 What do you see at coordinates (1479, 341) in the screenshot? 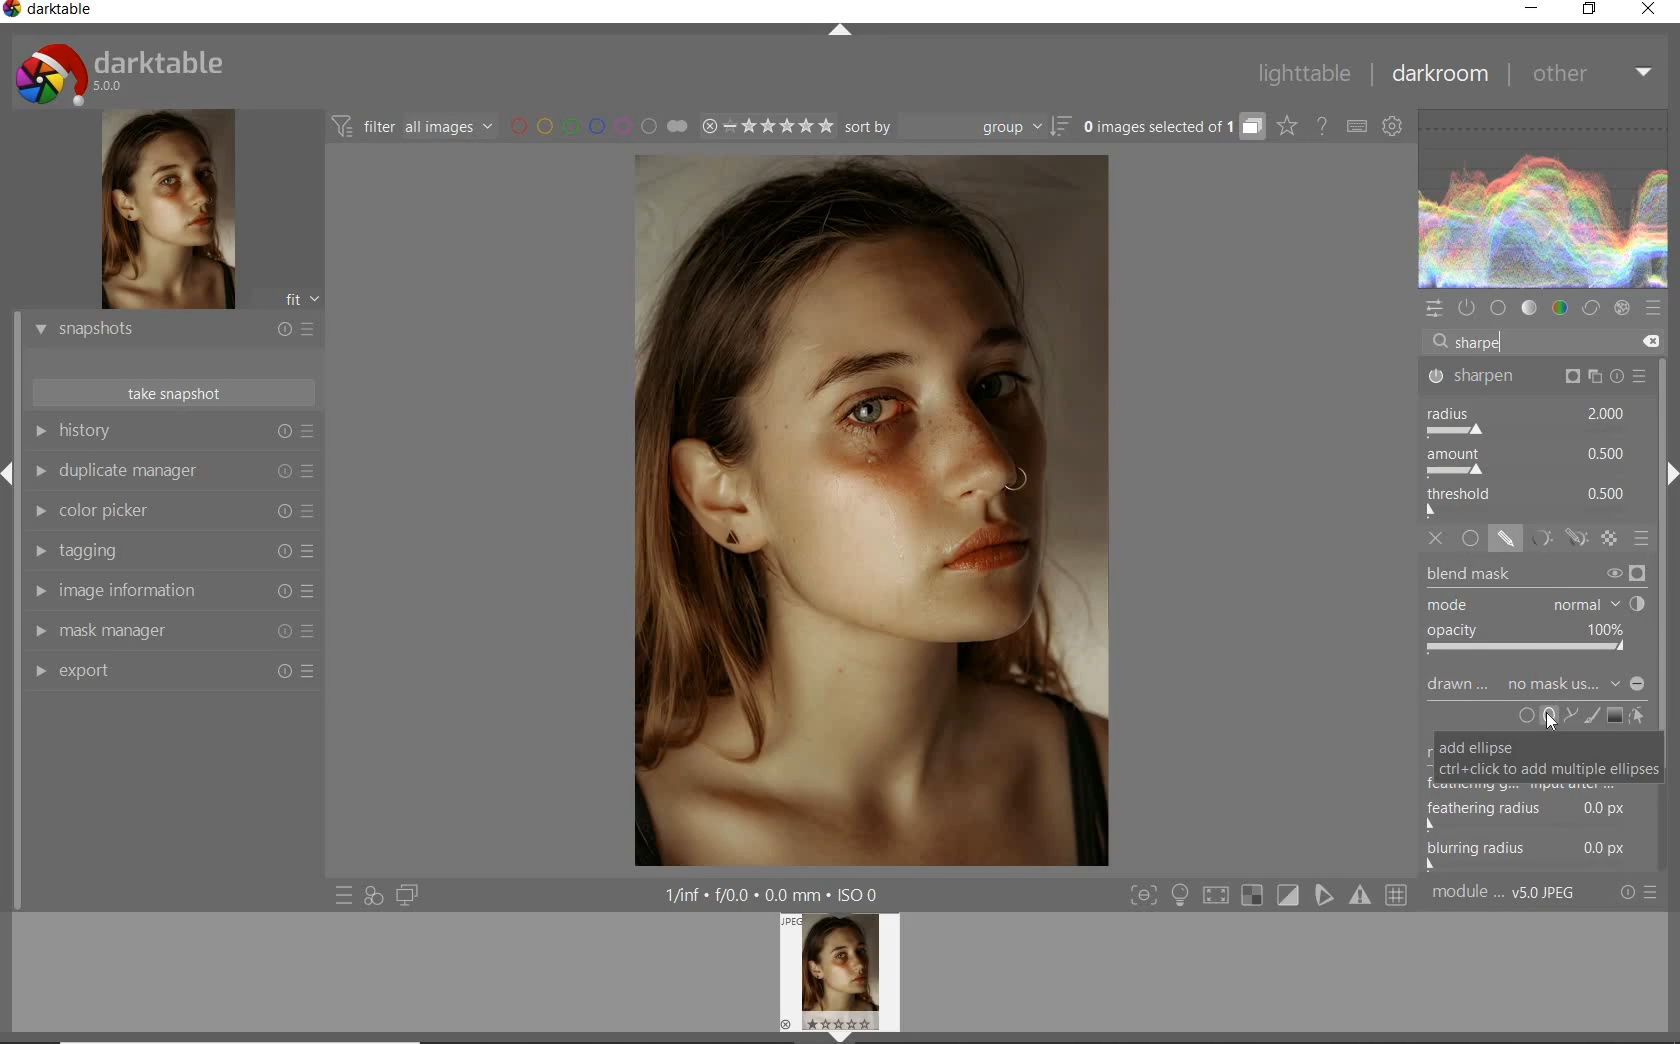
I see `INPUT VALUE` at bounding box center [1479, 341].